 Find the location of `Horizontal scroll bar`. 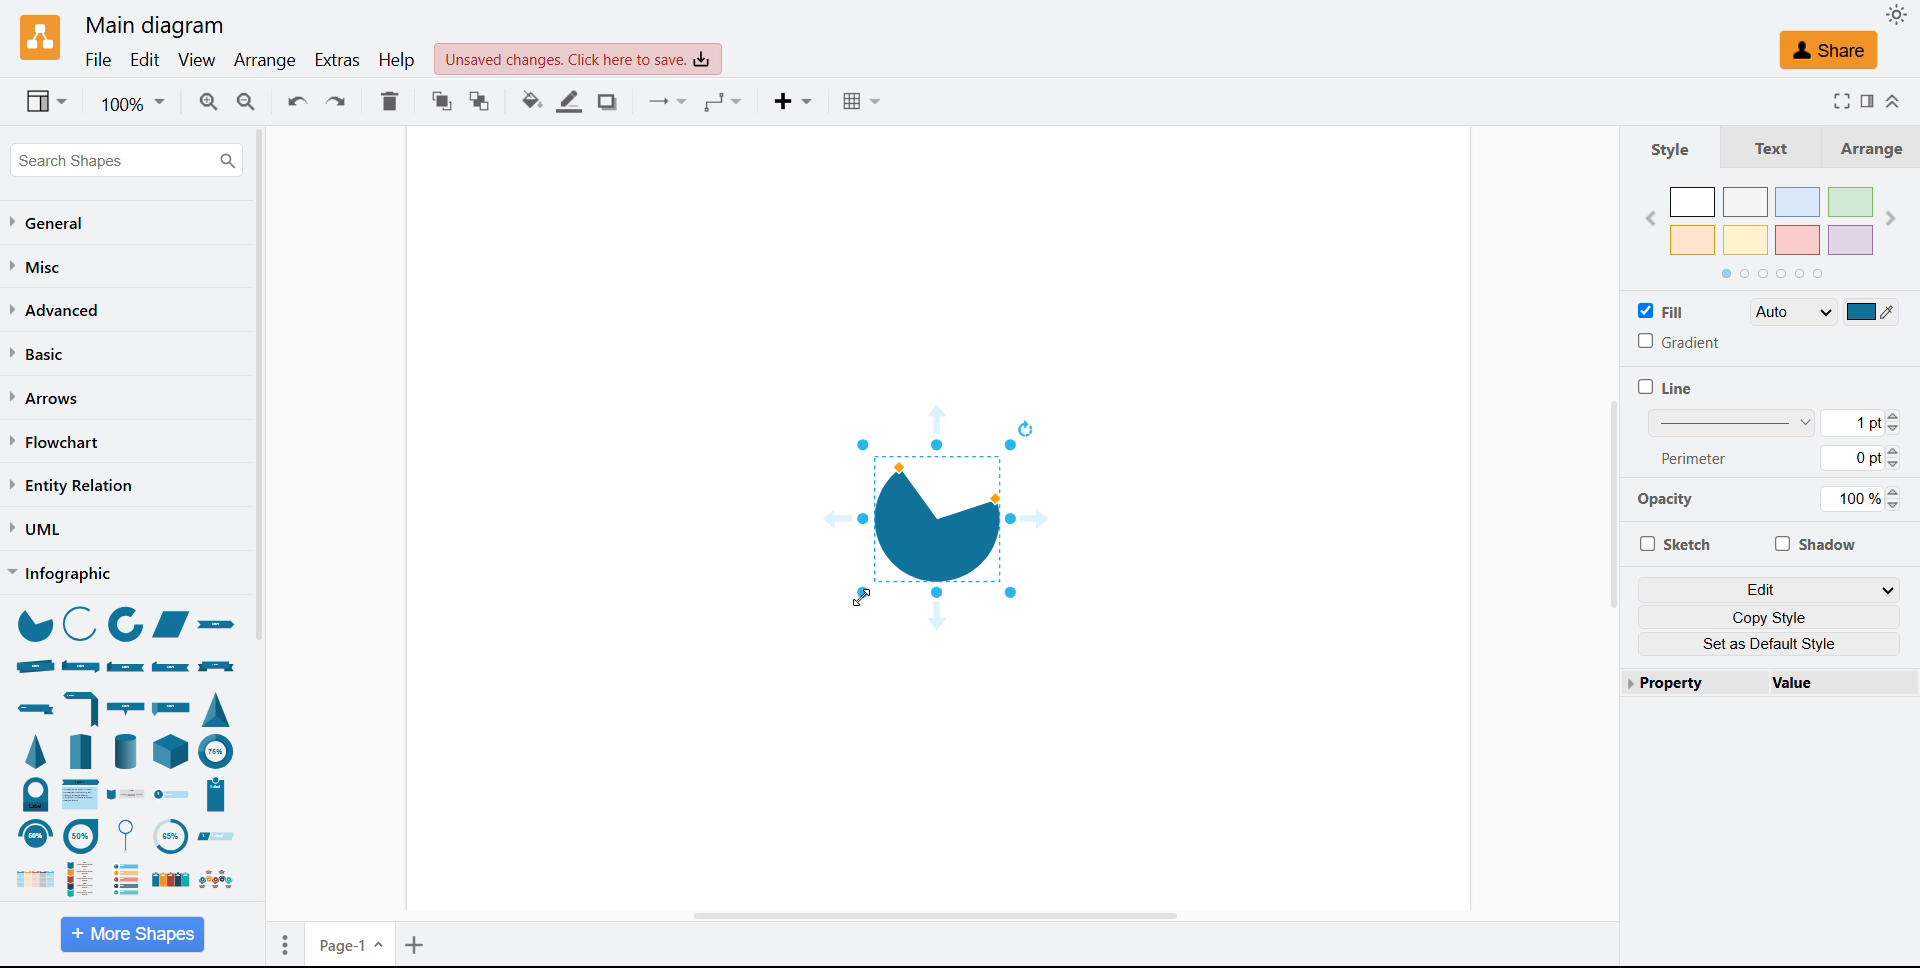

Horizontal scroll bar is located at coordinates (934, 917).